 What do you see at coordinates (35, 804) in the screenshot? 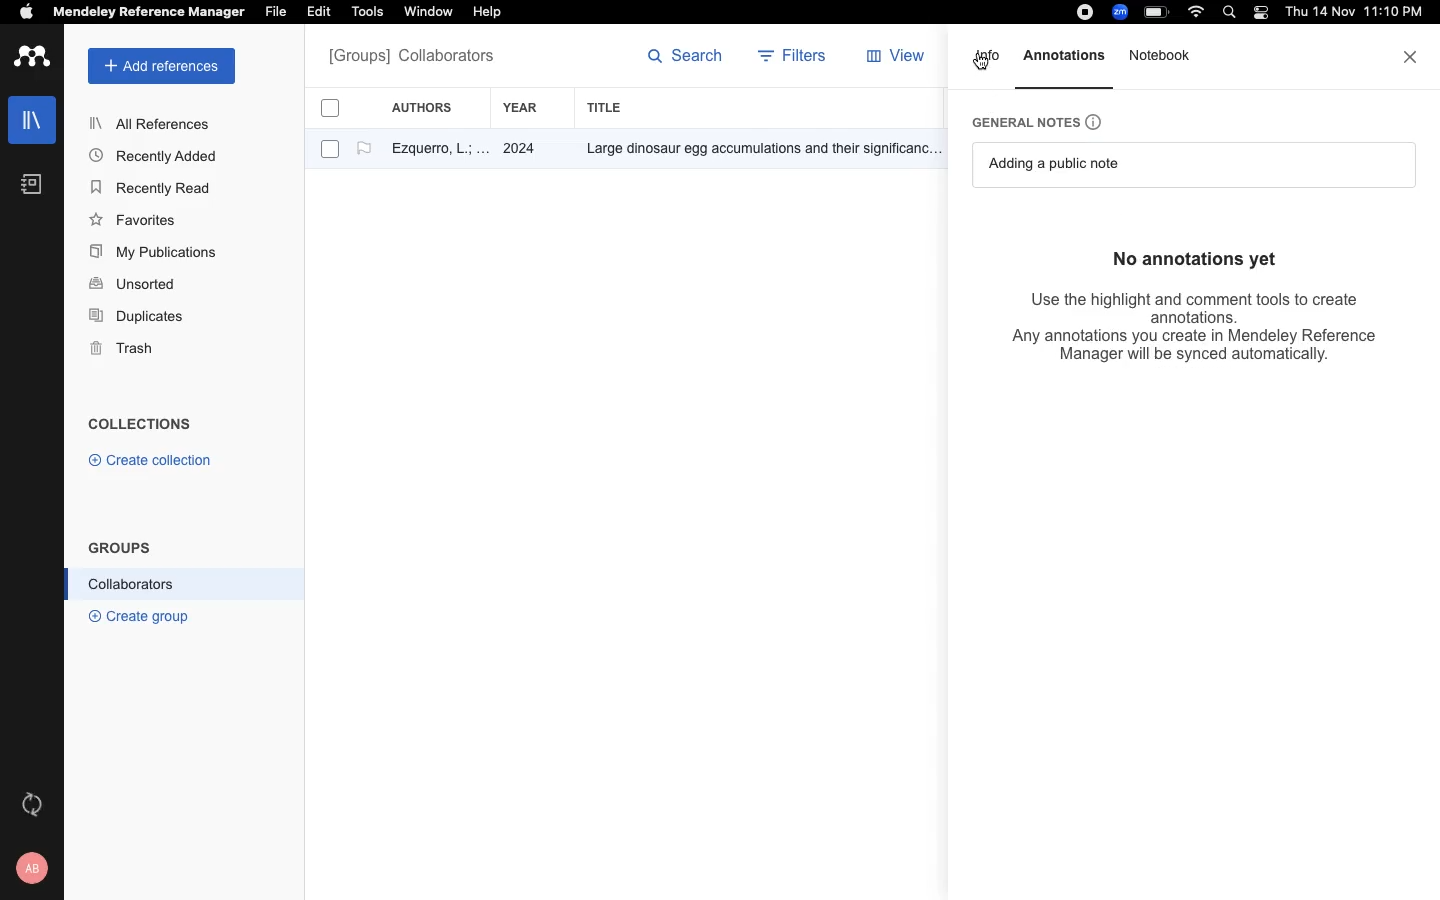
I see `refresh` at bounding box center [35, 804].